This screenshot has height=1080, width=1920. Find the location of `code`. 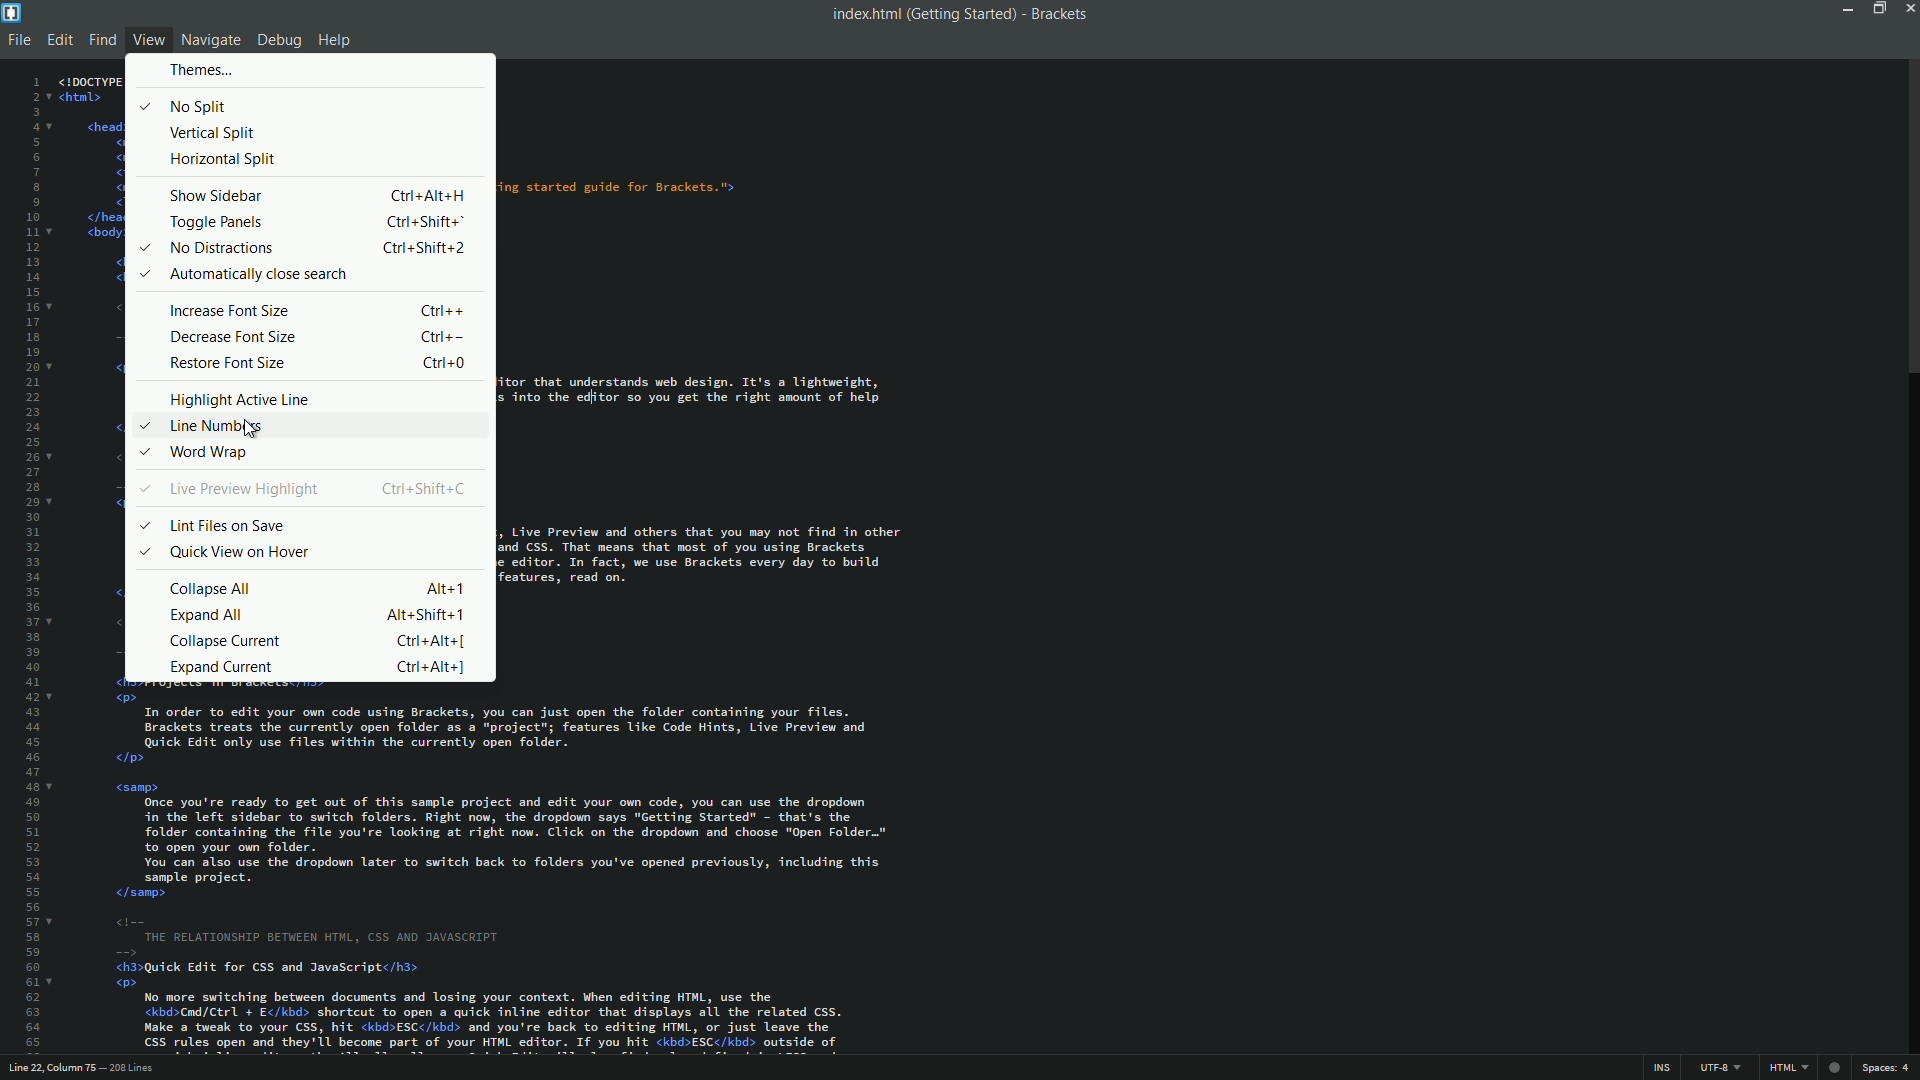

code is located at coordinates (91, 182).